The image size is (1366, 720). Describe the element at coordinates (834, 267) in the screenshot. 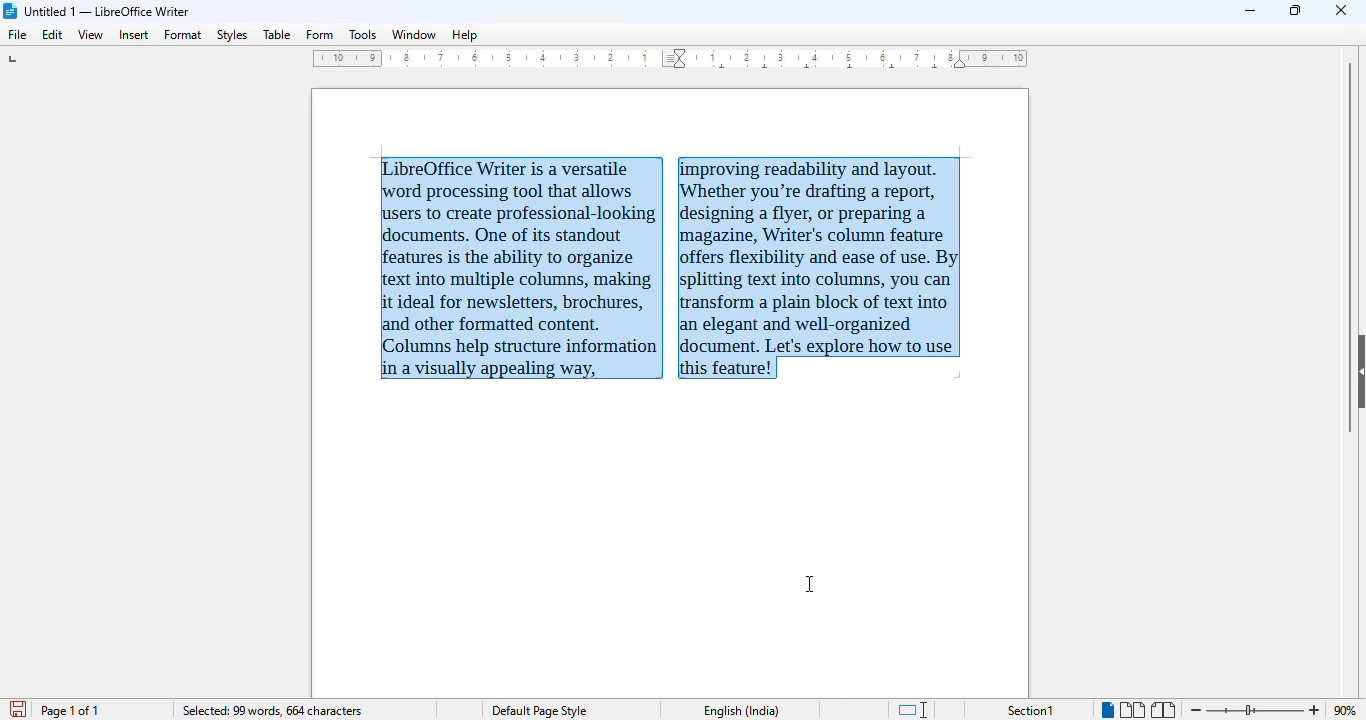

I see `proving readability and layout. Whether you're drafting a report, designing a flyer, or preparing magazine, Writer's column features offers flexibility and ease of use. splitting text into columns, you can tansform a plain block of text into elegant and well-organized document. Let's explore how to use this feature!` at that location.